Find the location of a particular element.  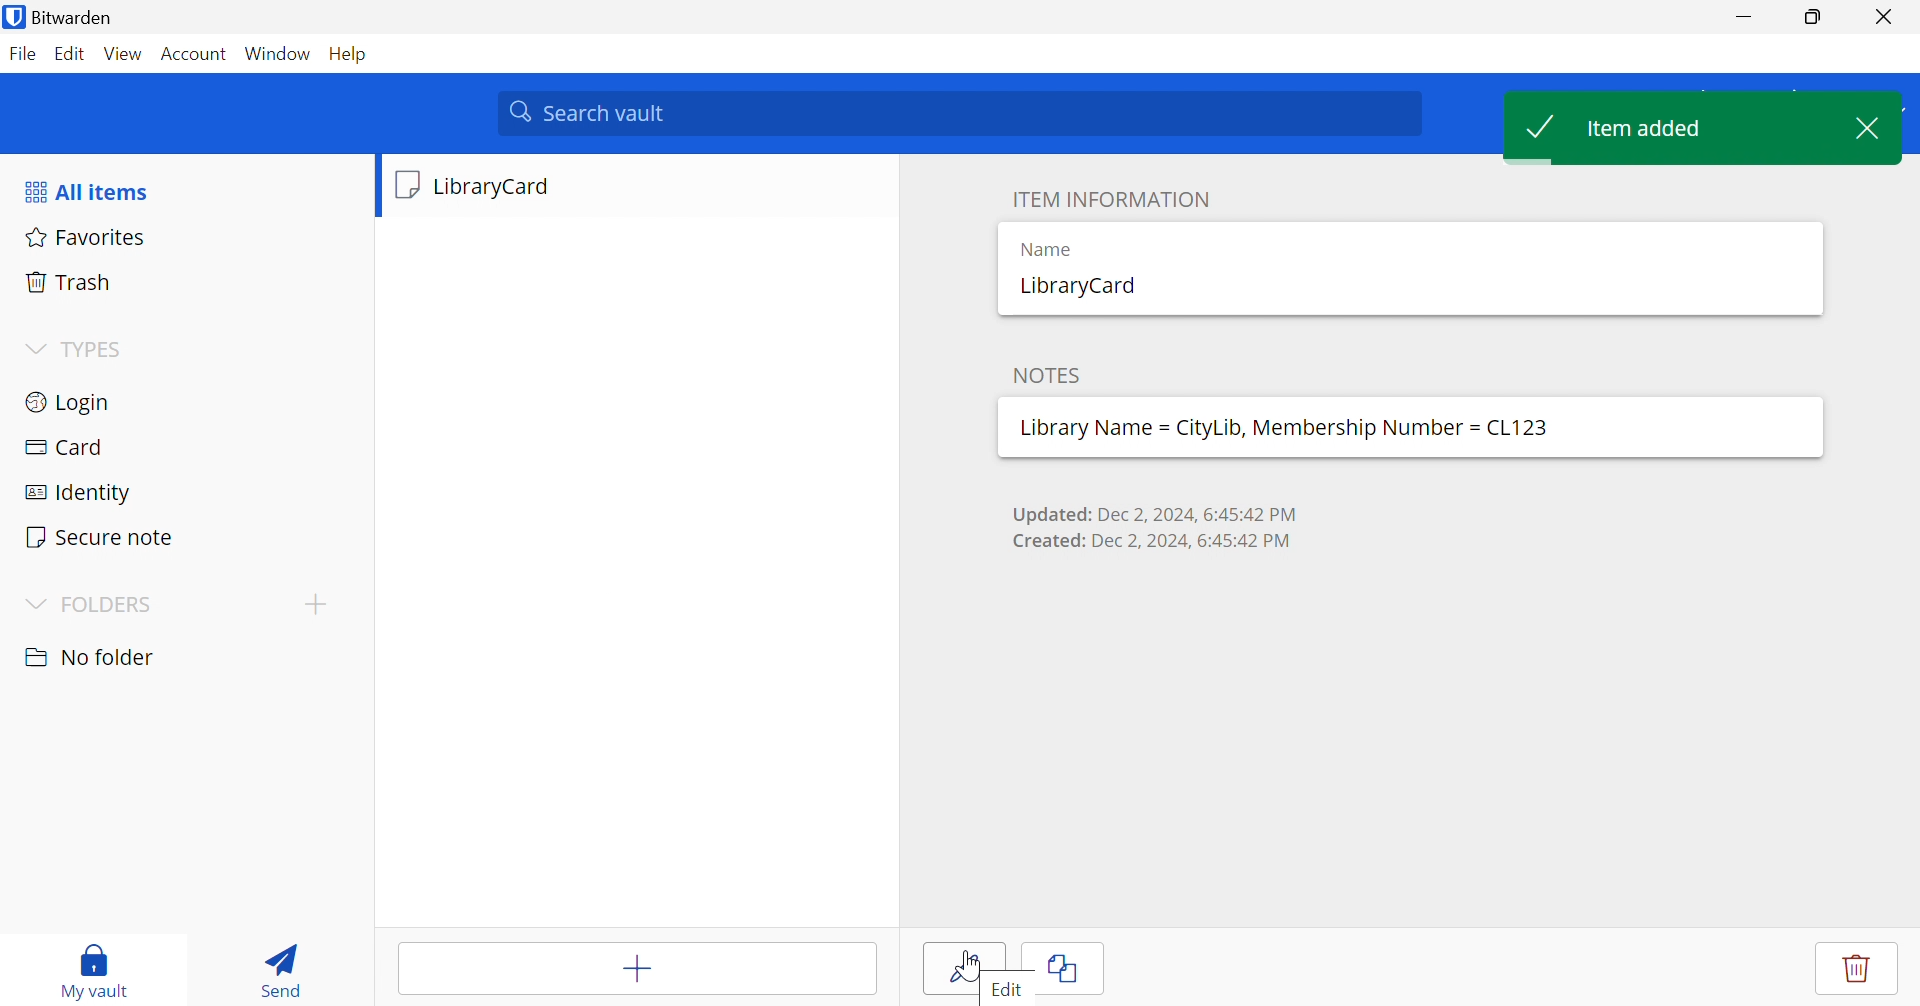

Send is located at coordinates (284, 967).